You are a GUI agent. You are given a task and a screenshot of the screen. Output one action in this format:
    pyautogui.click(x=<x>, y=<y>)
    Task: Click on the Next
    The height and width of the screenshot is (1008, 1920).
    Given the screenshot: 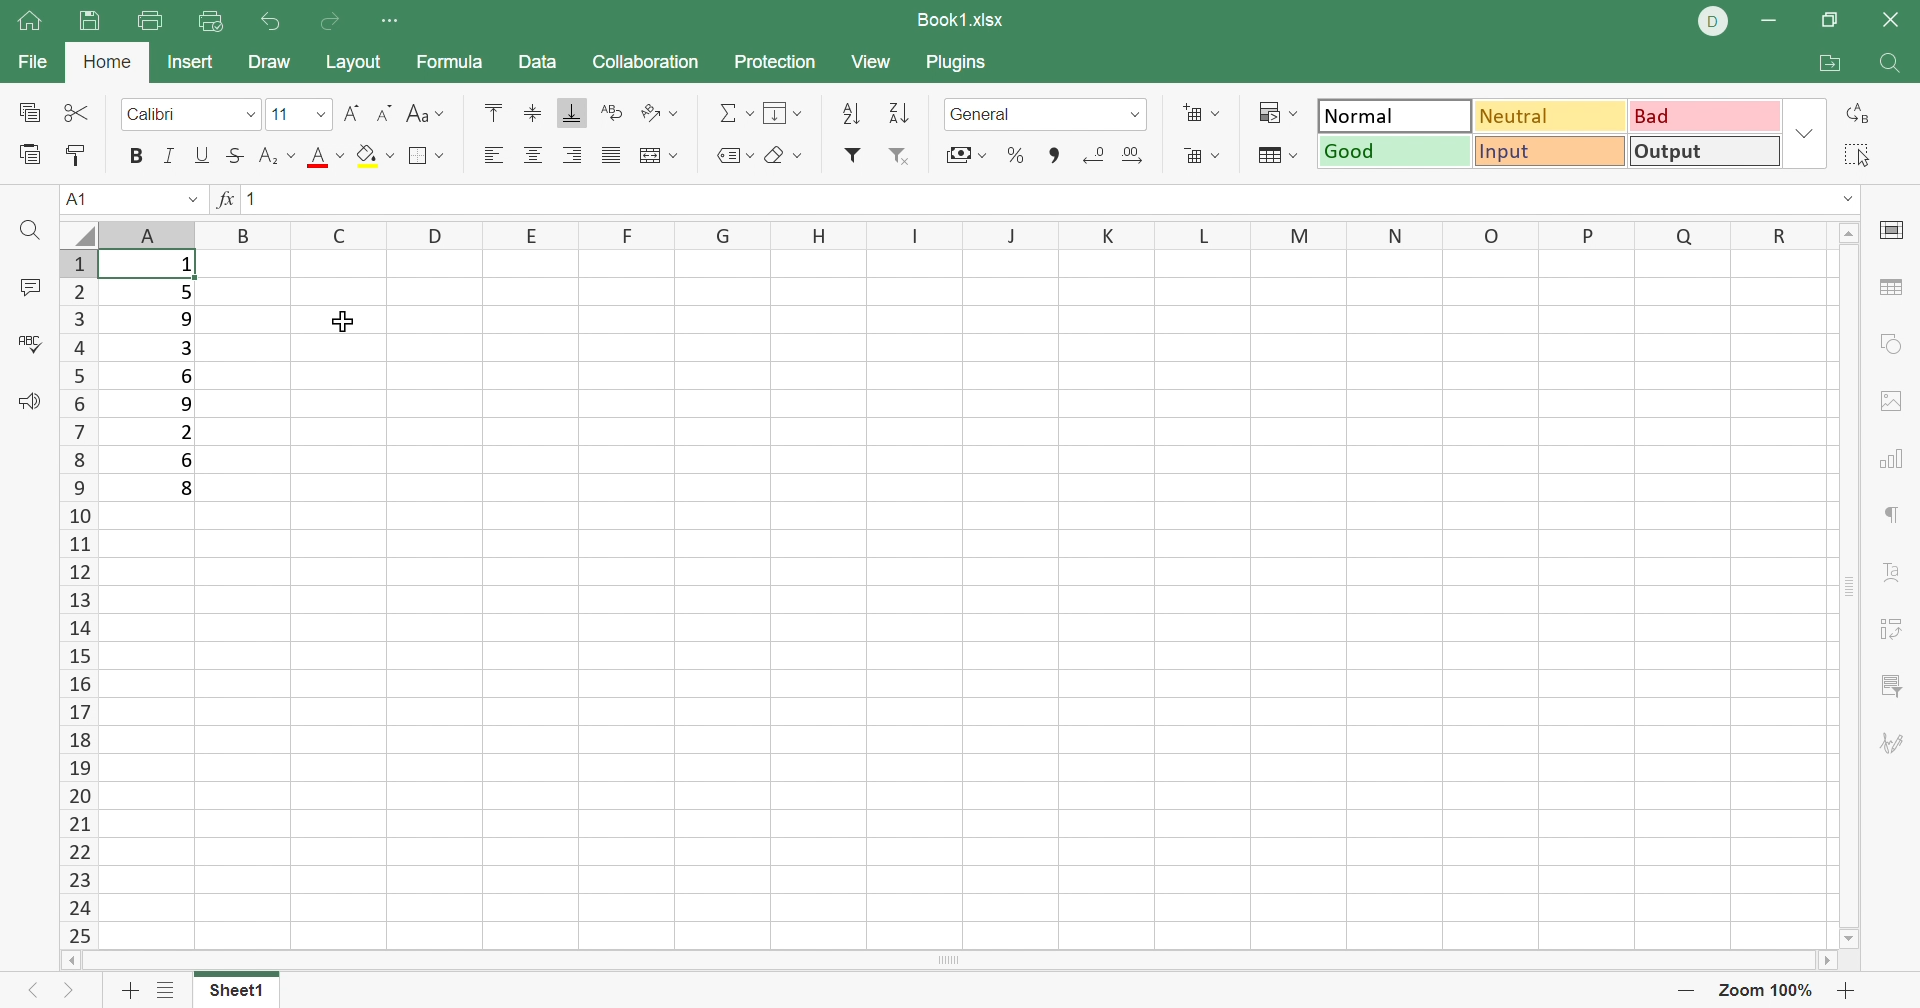 What is the action you would take?
    pyautogui.click(x=69, y=994)
    